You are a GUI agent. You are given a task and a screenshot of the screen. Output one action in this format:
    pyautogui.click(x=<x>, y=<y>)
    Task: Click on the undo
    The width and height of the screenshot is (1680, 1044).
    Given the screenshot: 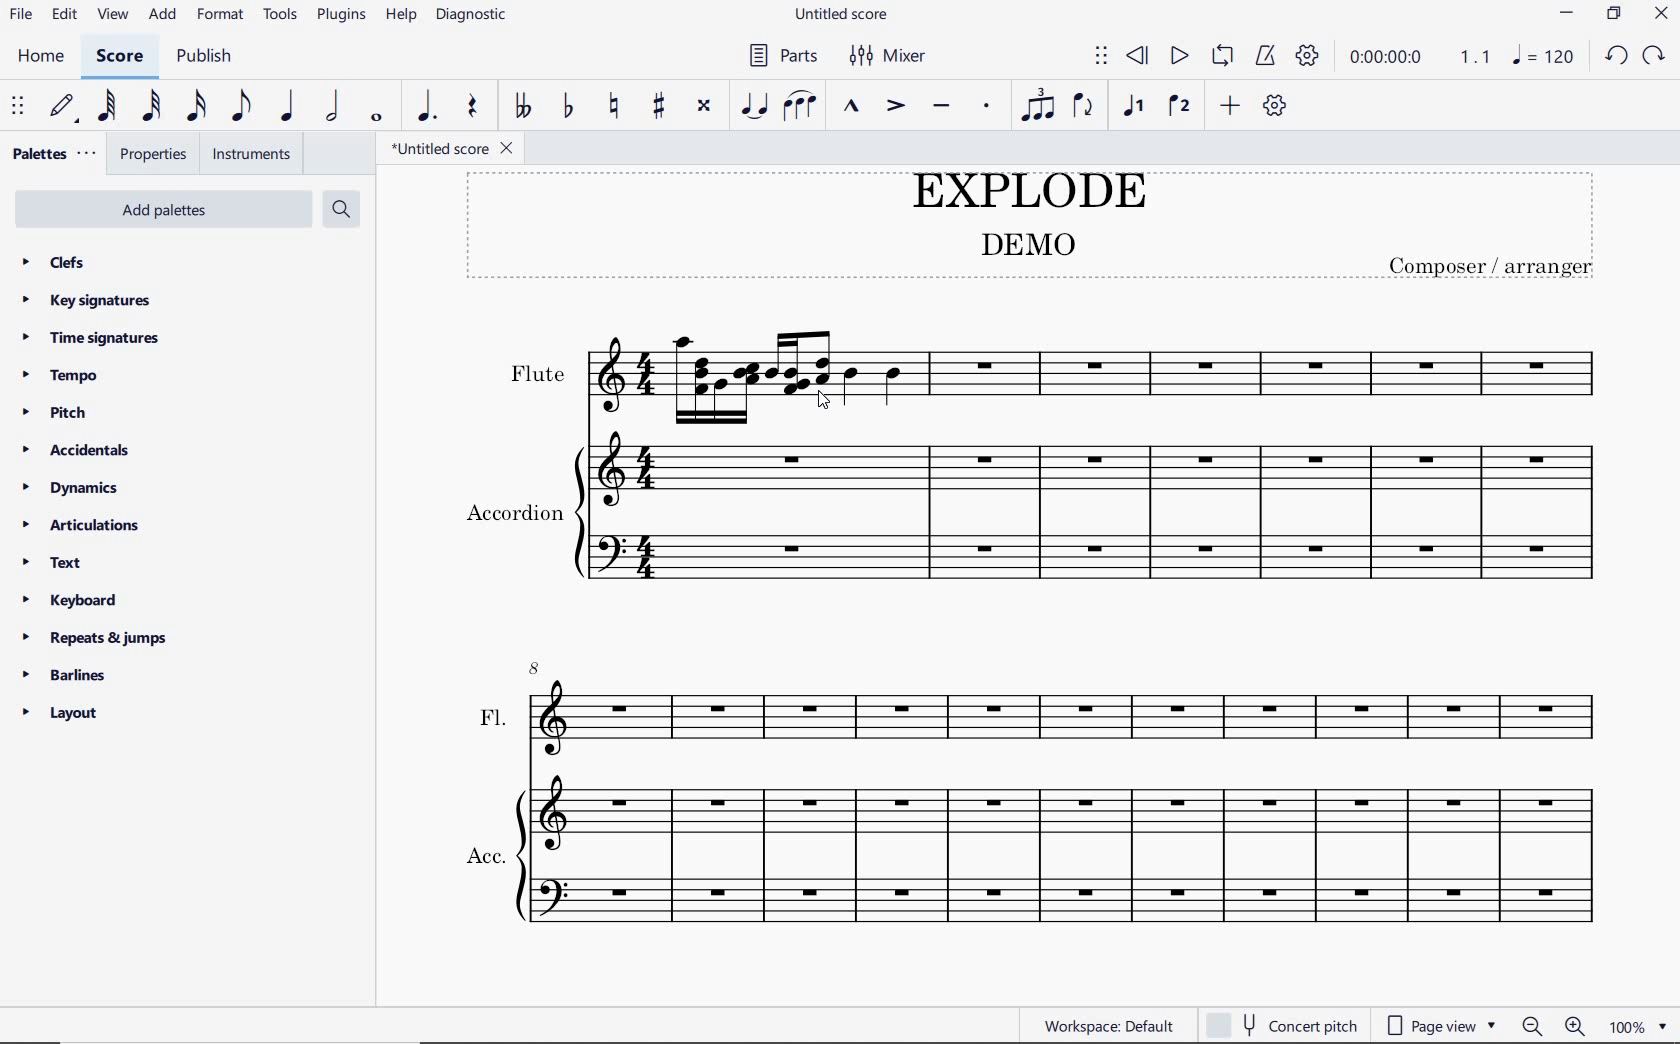 What is the action you would take?
    pyautogui.click(x=1656, y=54)
    